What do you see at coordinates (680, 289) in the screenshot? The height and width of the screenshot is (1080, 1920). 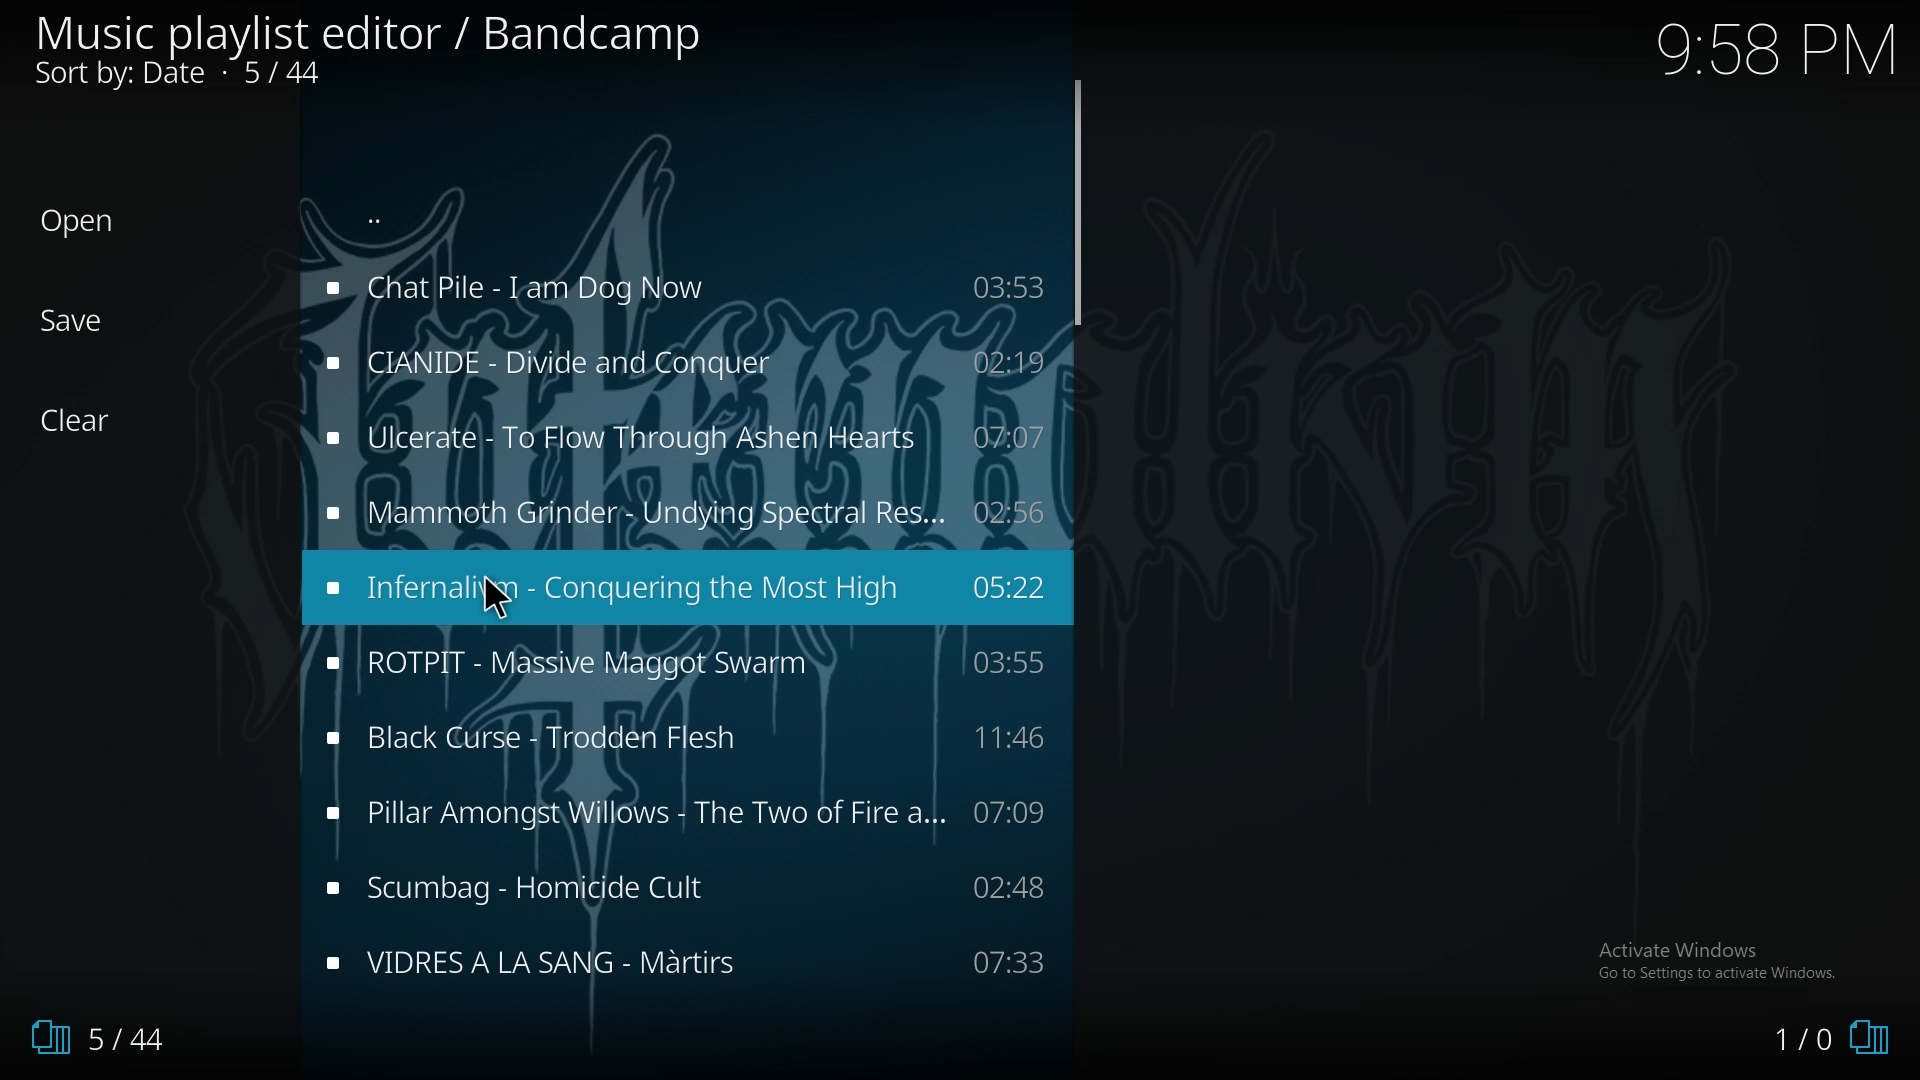 I see `music` at bounding box center [680, 289].